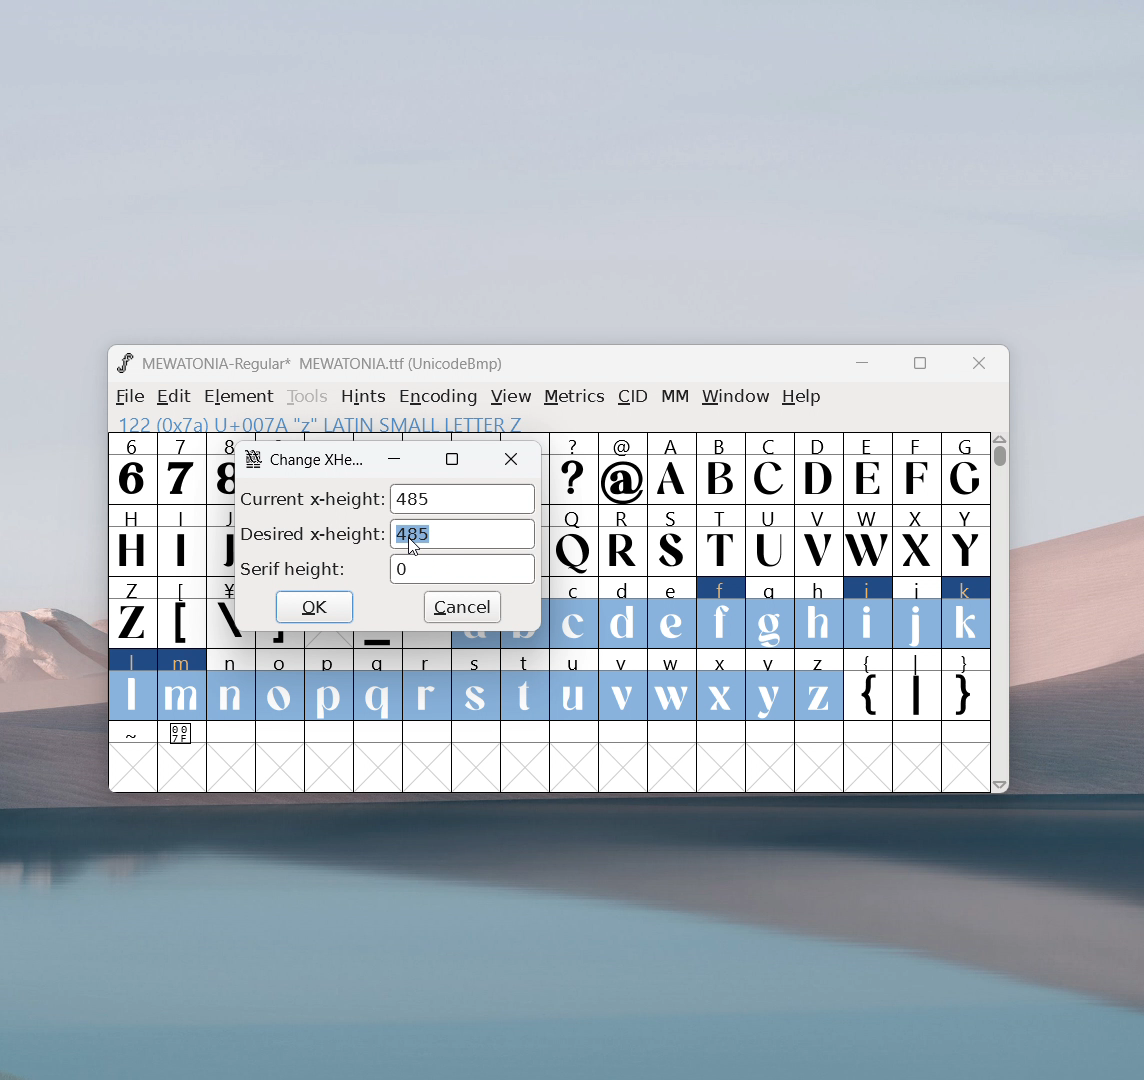 The height and width of the screenshot is (1080, 1144). I want to click on window, so click(736, 397).